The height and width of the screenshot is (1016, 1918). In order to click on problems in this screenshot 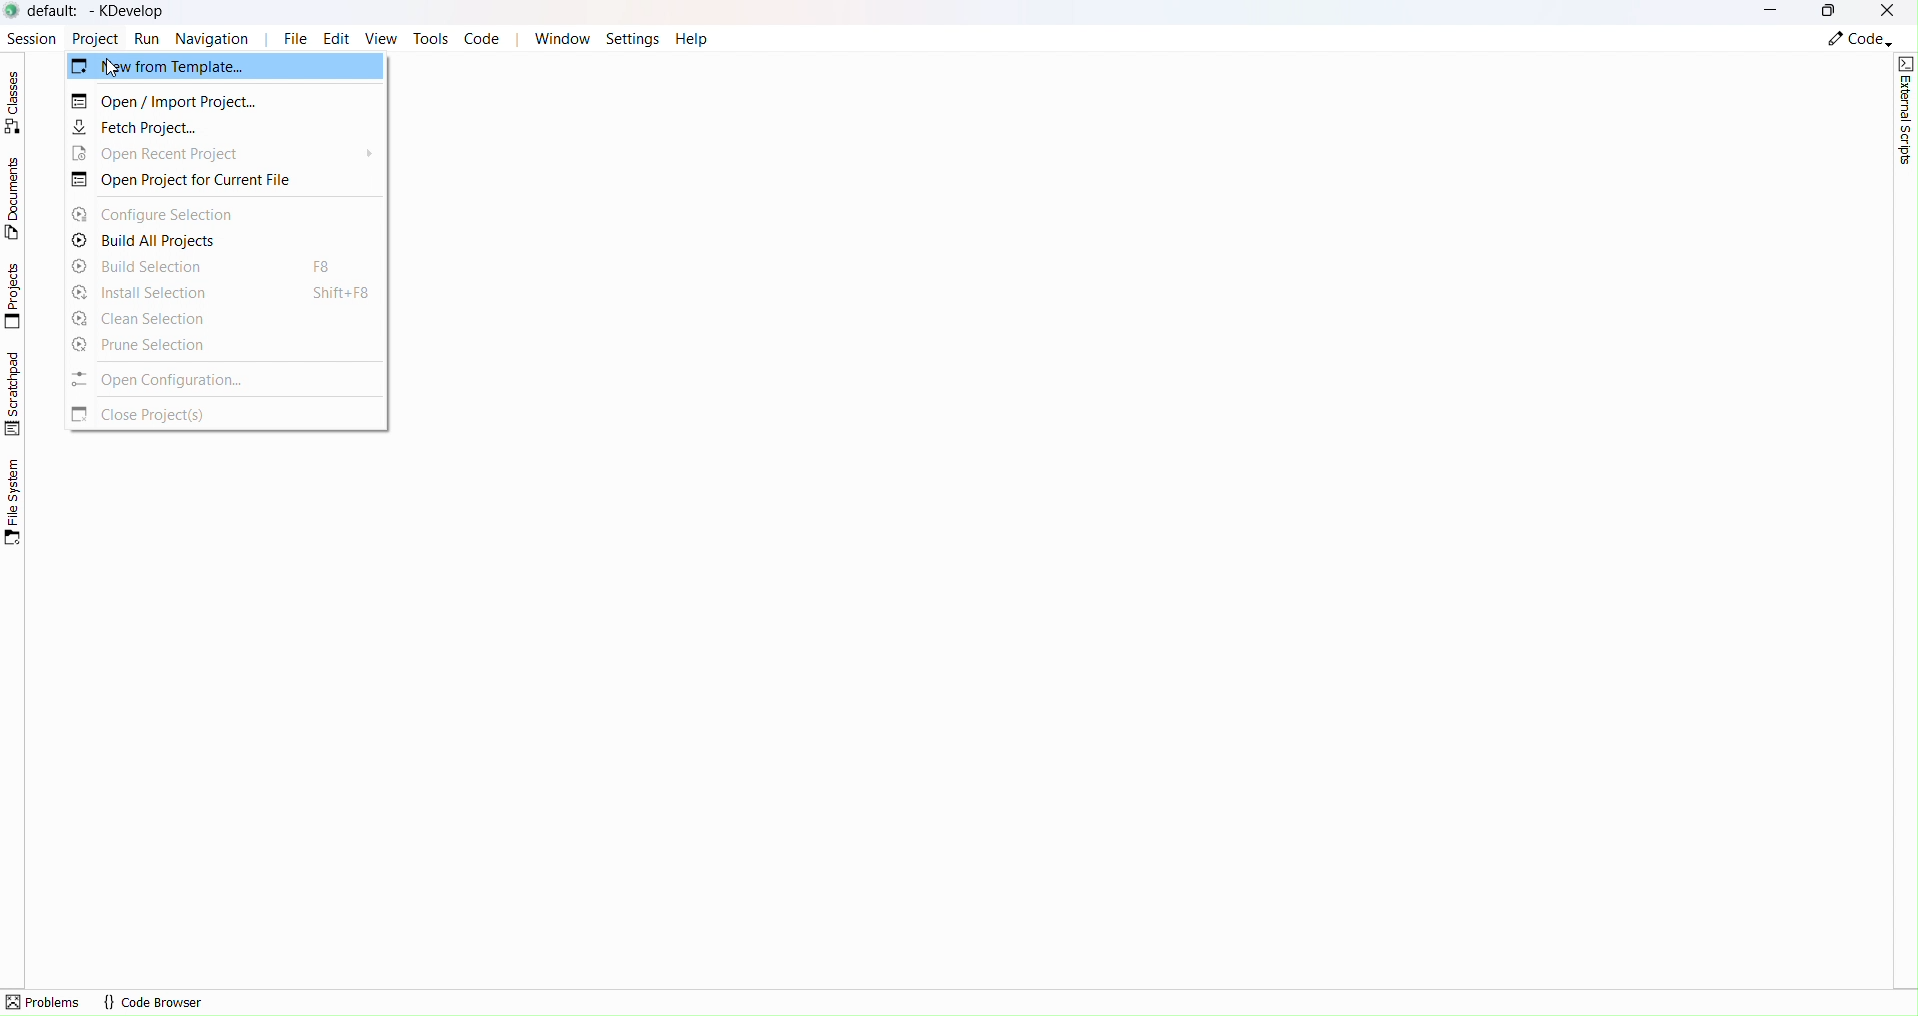, I will do `click(44, 1002)`.